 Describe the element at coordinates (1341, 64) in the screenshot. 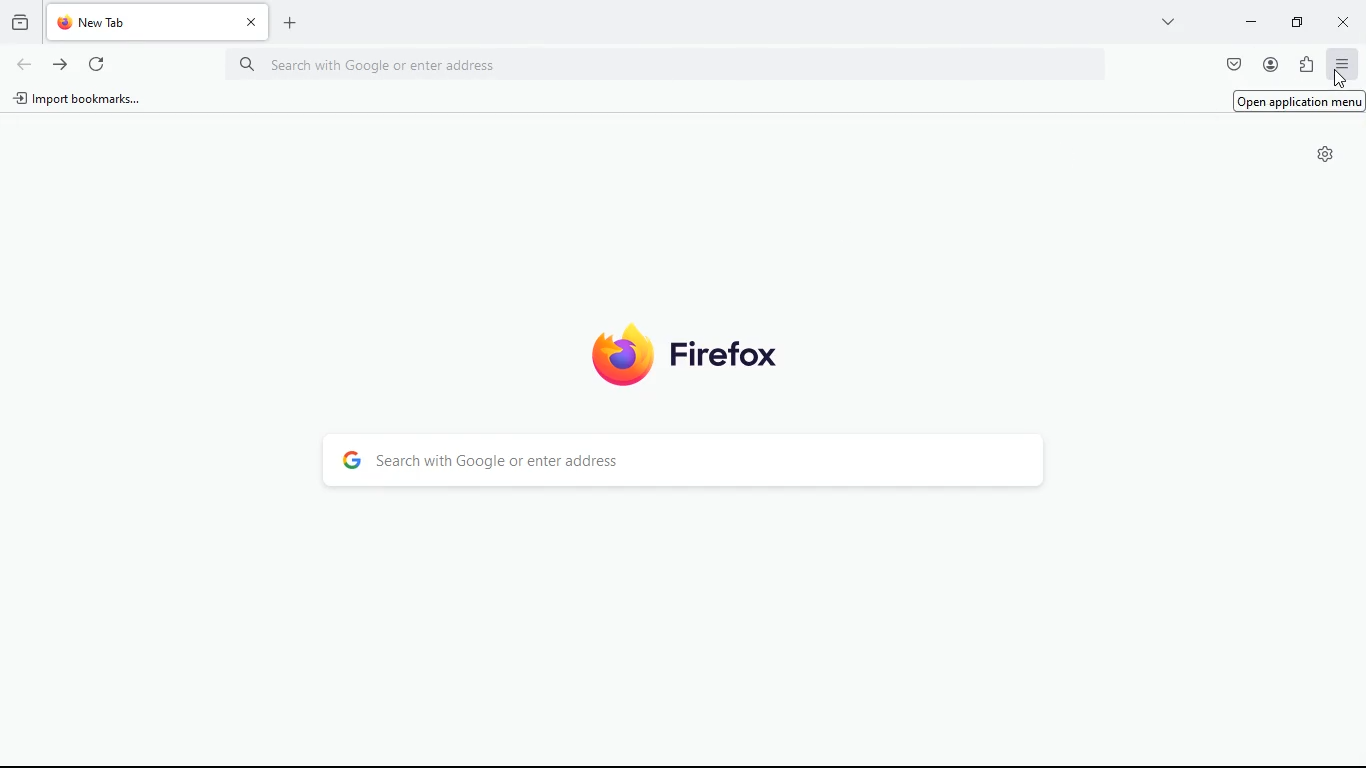

I see `menu` at that location.